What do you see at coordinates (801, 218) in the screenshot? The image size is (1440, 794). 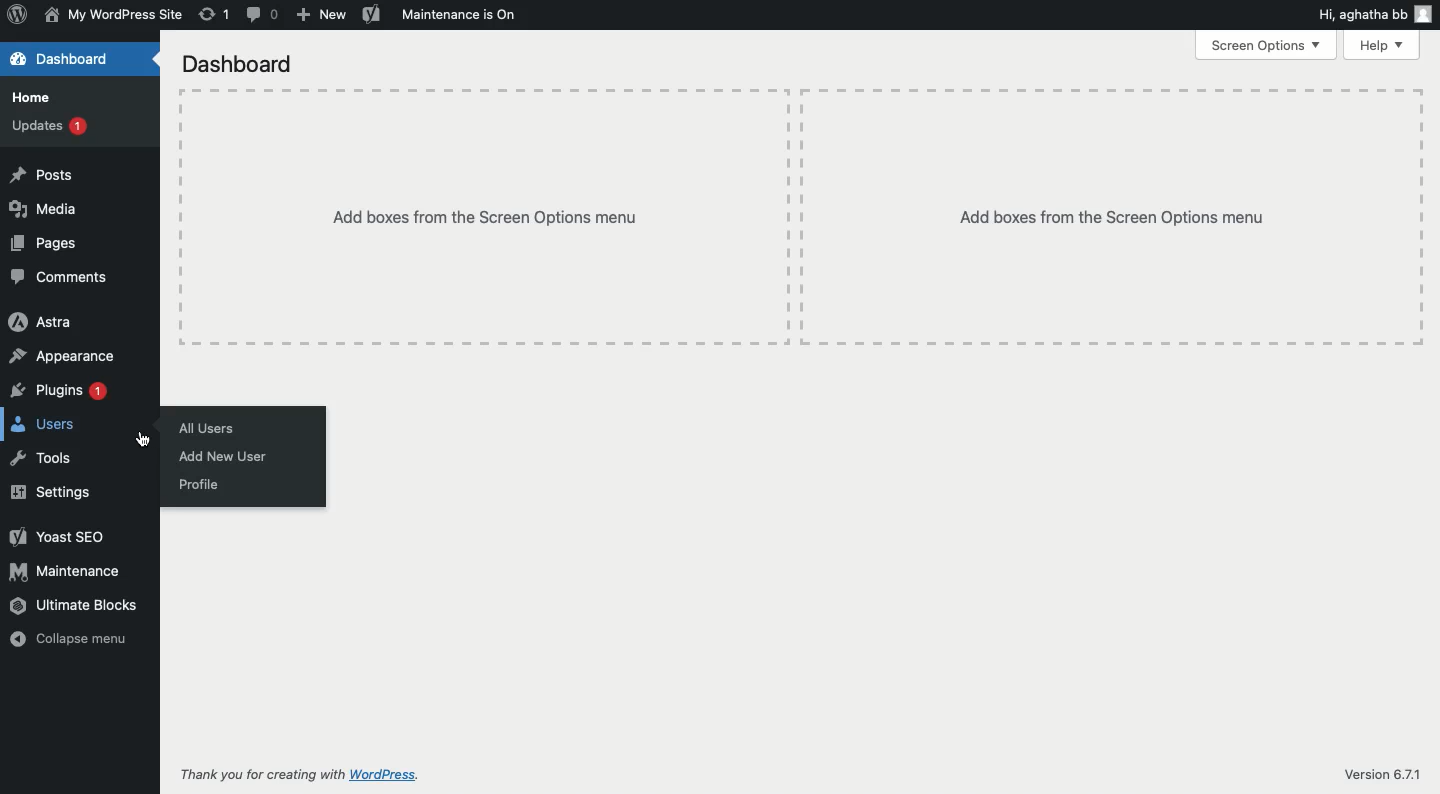 I see `Add boxes from the screen options menu` at bounding box center [801, 218].